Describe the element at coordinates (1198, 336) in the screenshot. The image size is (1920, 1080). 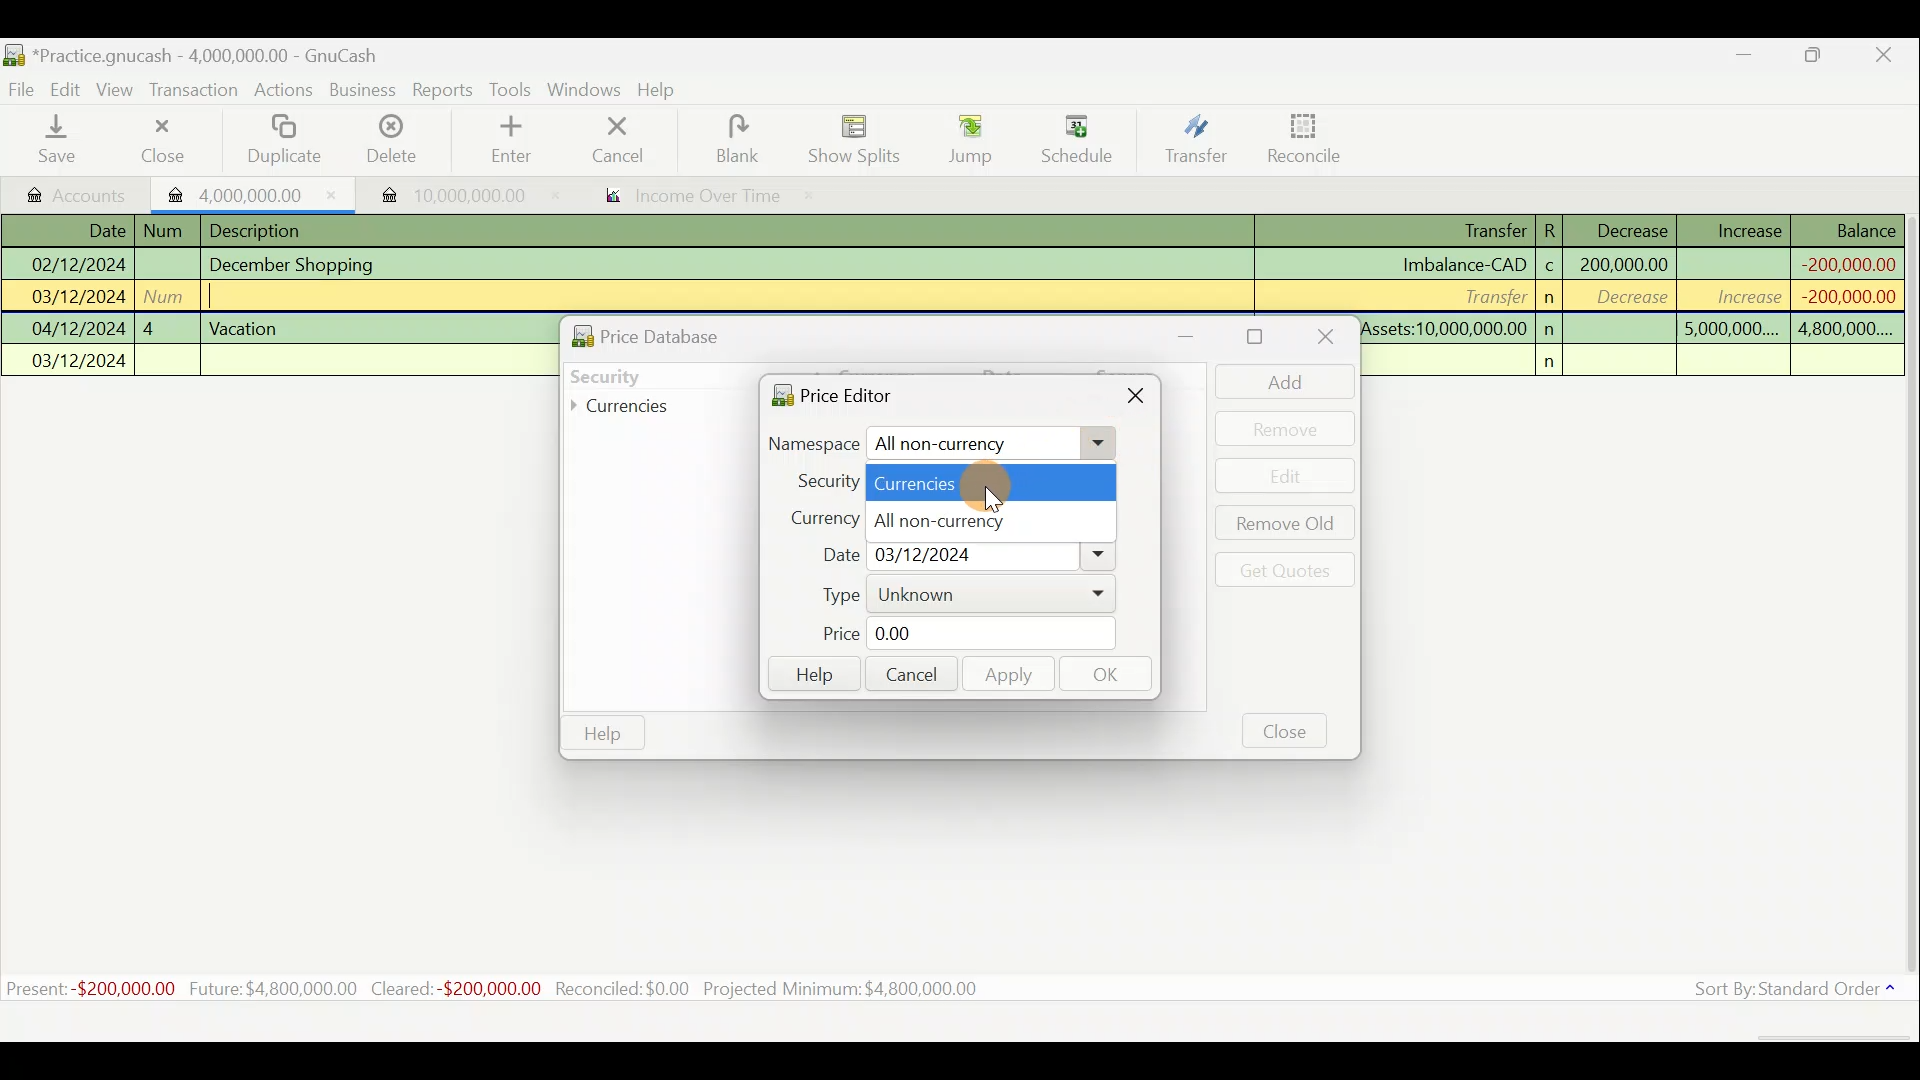
I see `Minimise` at that location.